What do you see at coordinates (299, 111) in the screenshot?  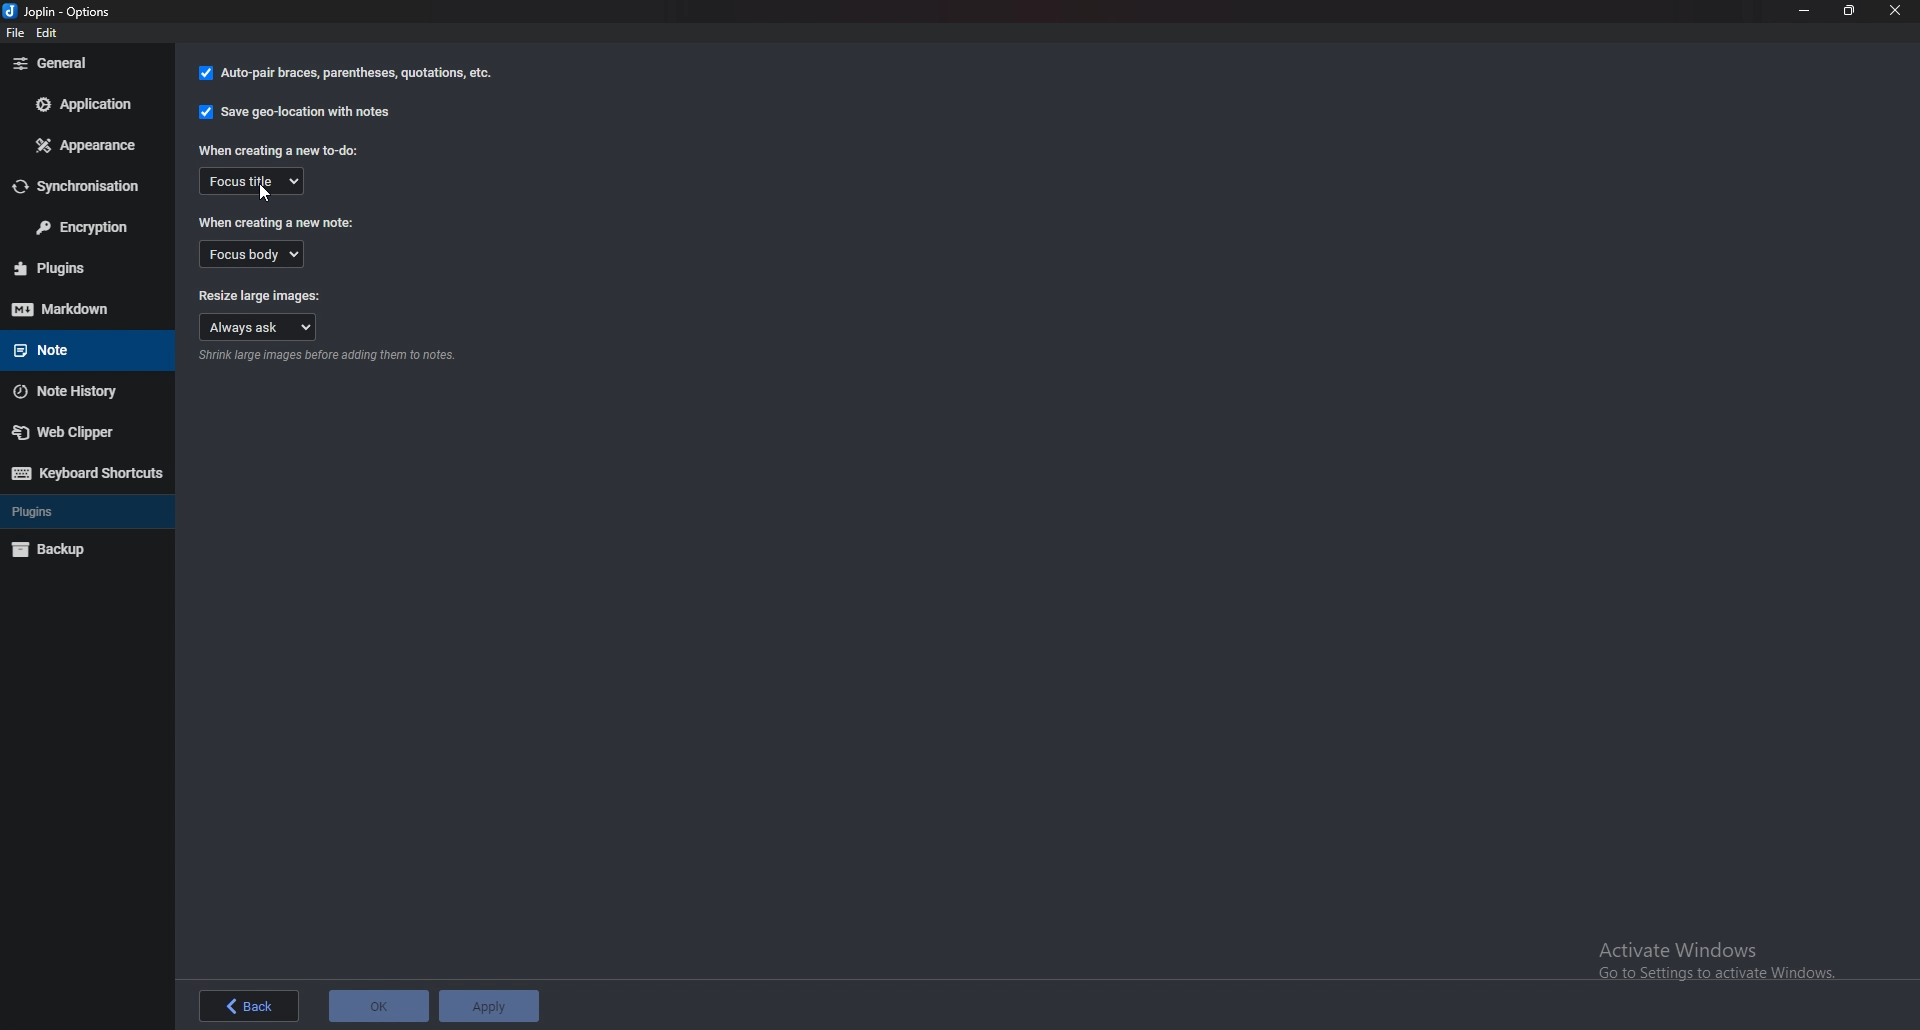 I see `Save Geolocation` at bounding box center [299, 111].